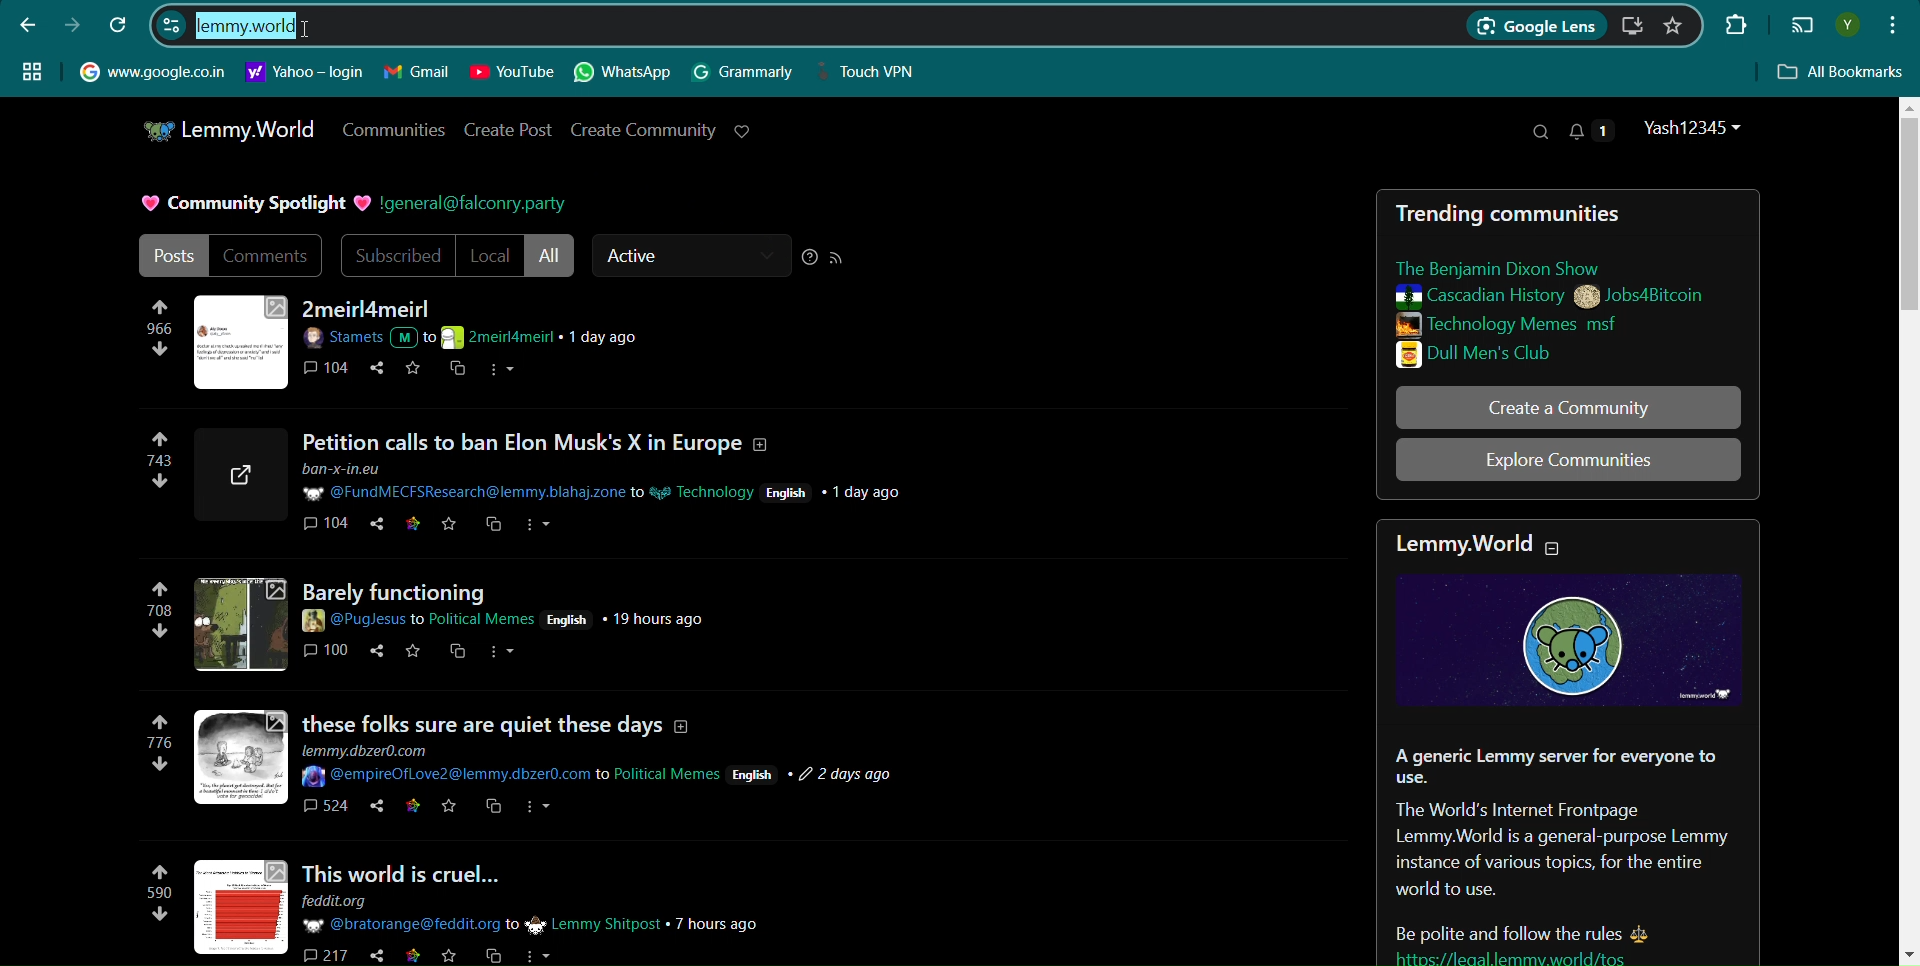 The height and width of the screenshot is (966, 1920). Describe the element at coordinates (246, 905) in the screenshot. I see `image` at that location.